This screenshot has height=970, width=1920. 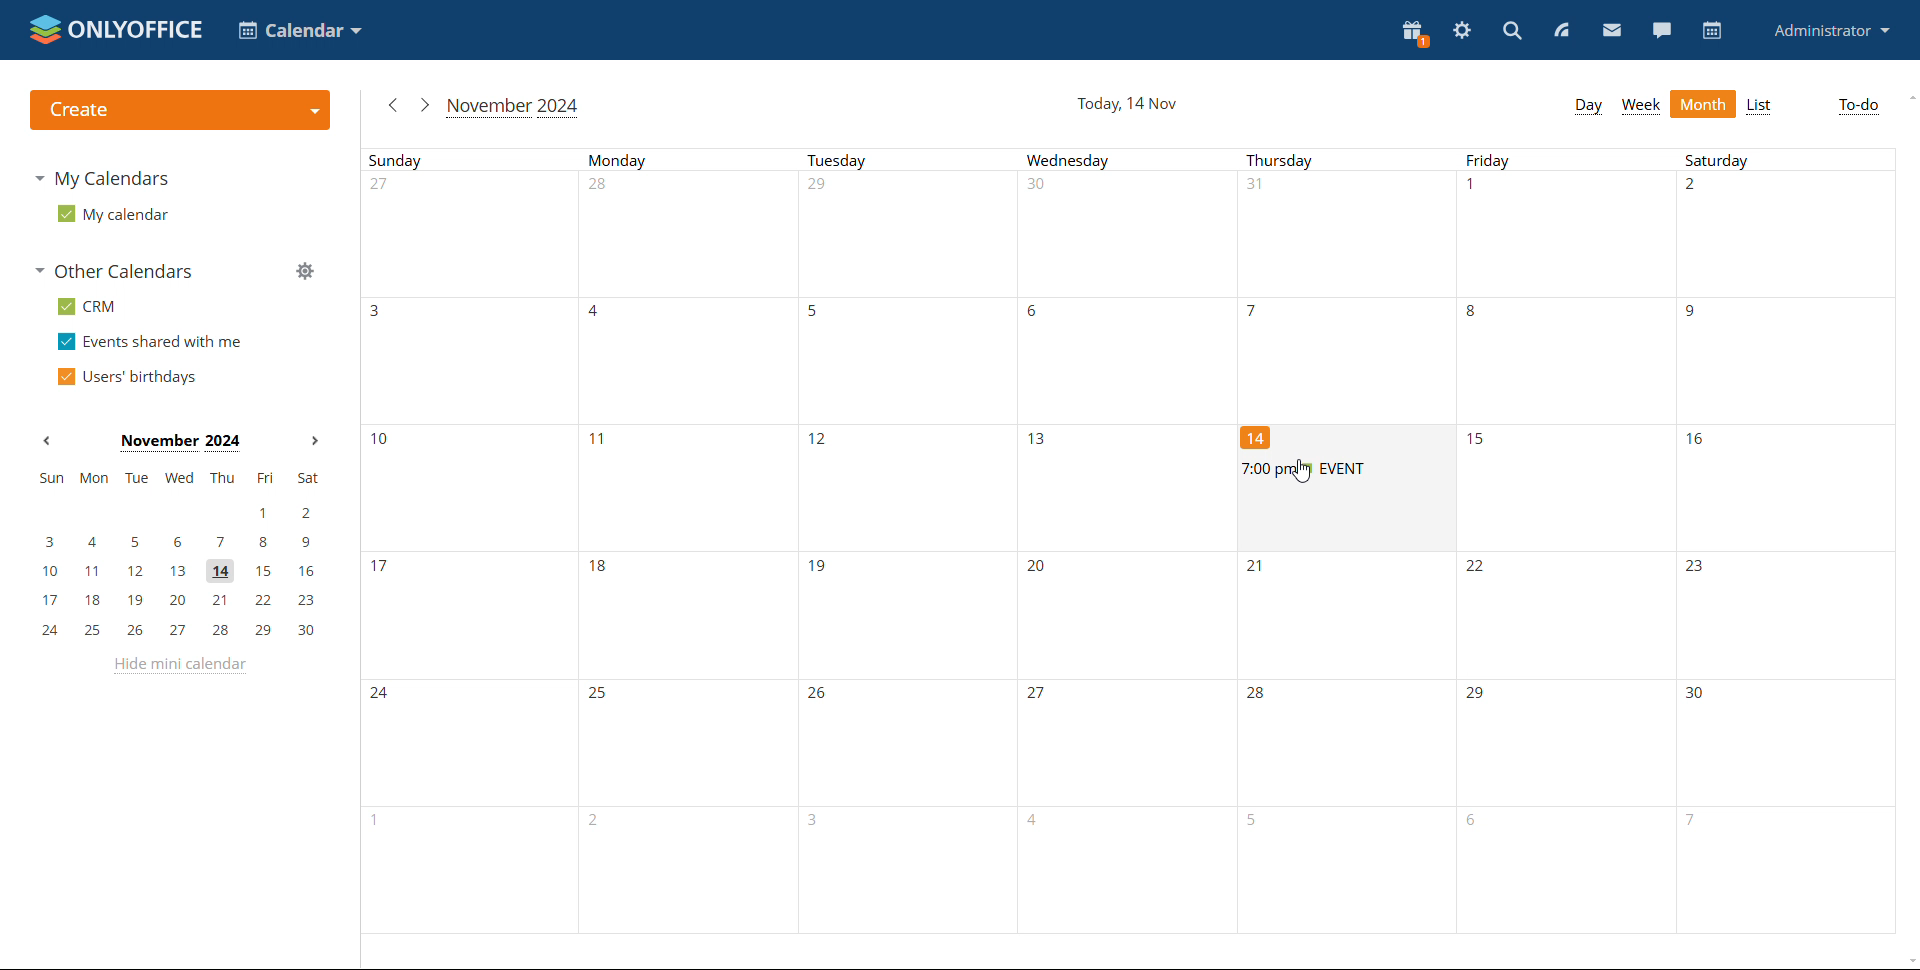 I want to click on number, so click(x=1477, y=822).